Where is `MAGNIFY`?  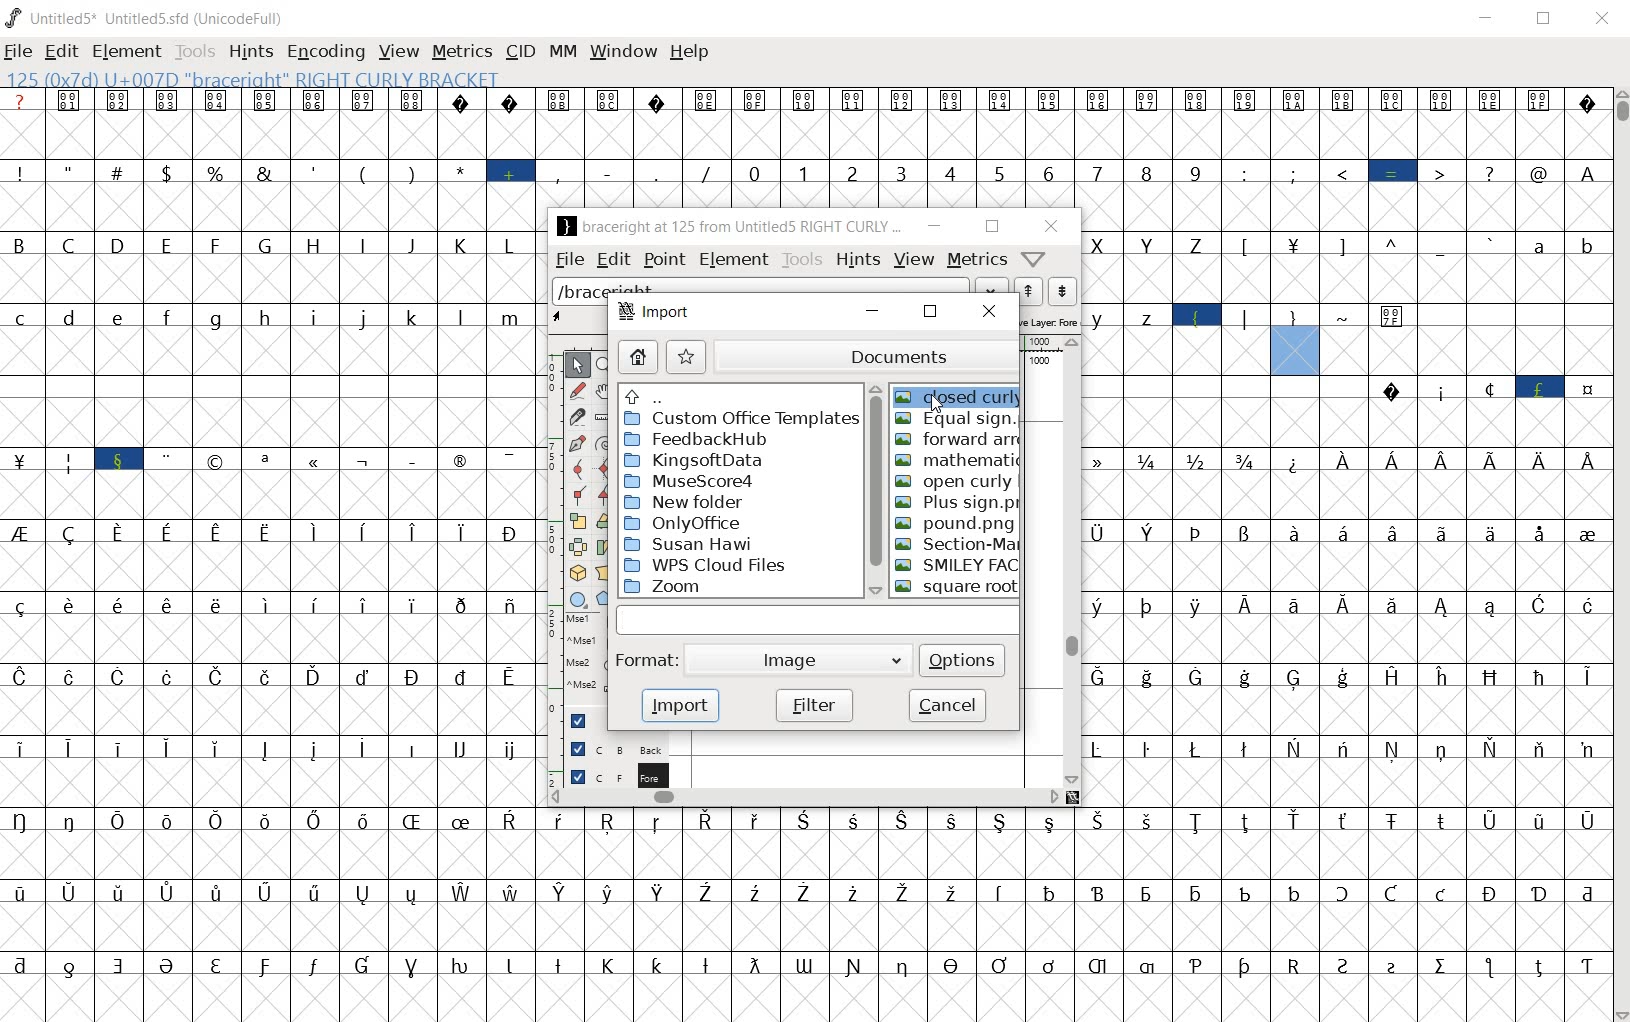
MAGNIFY is located at coordinates (606, 364).